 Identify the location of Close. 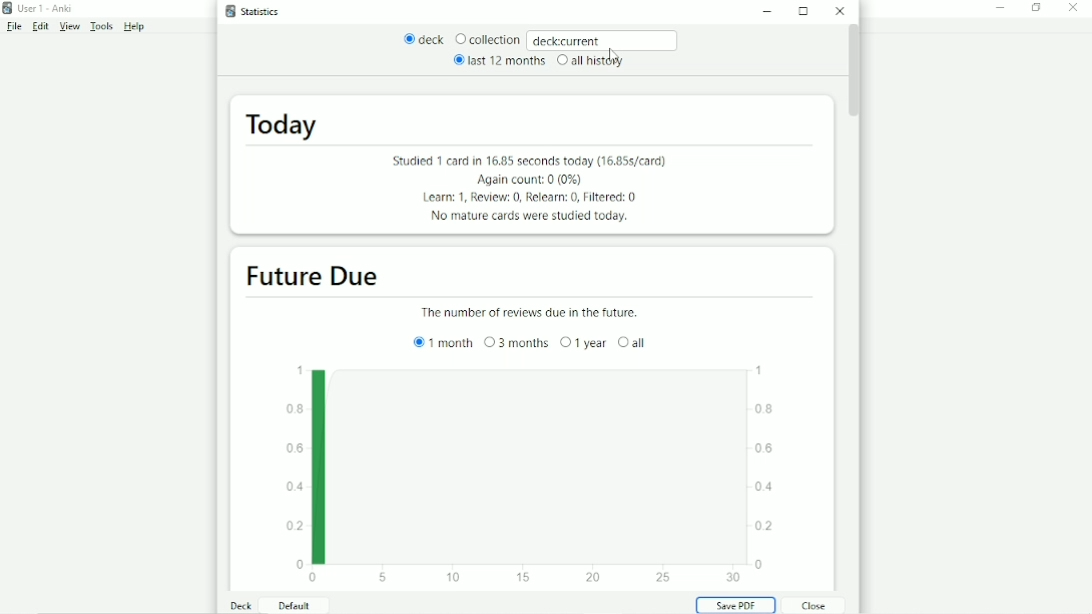
(811, 606).